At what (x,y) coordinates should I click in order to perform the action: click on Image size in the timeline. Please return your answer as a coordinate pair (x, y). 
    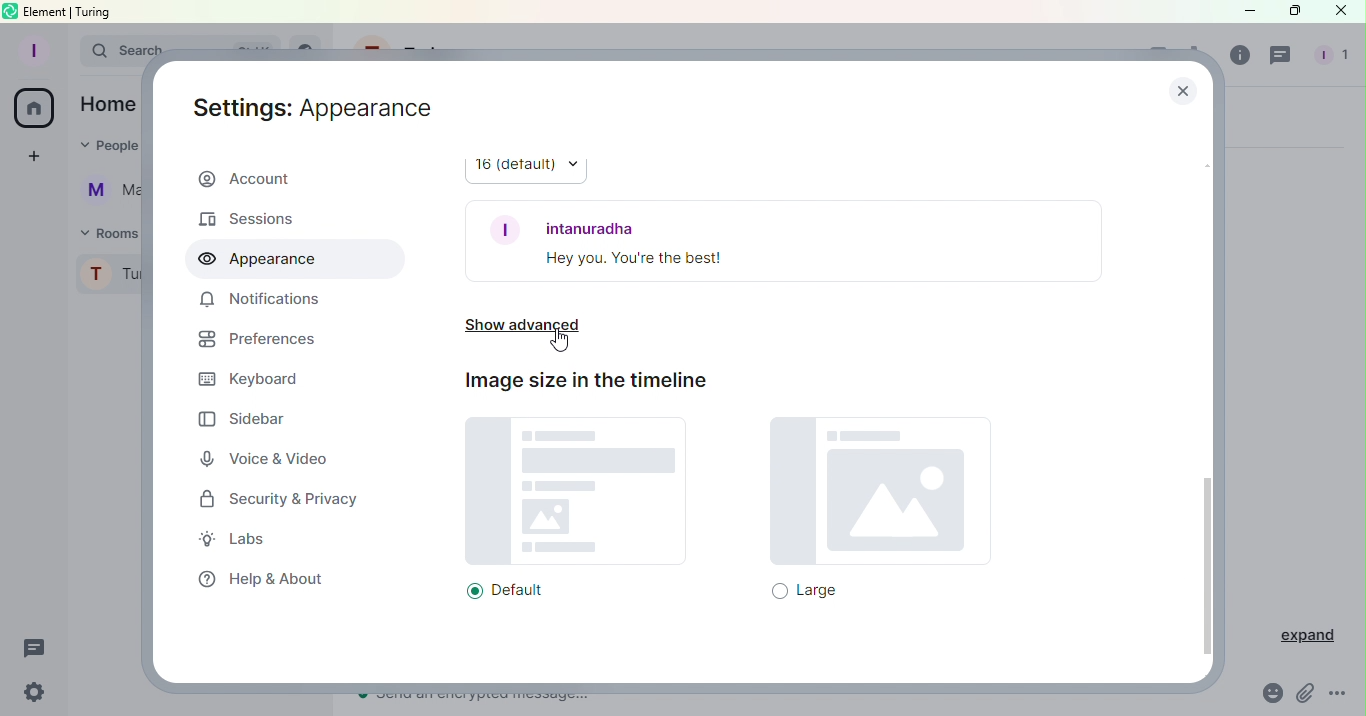
    Looking at the image, I should click on (595, 387).